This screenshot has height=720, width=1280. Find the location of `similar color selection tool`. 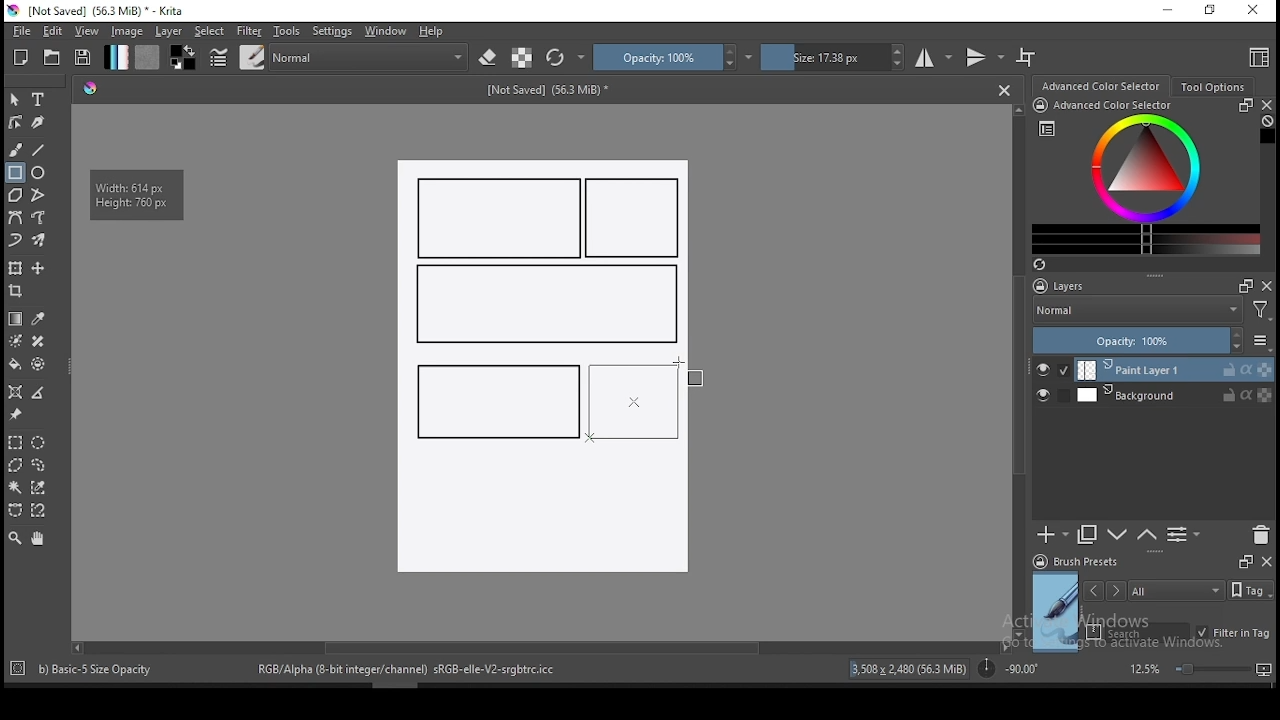

similar color selection tool is located at coordinates (41, 487).